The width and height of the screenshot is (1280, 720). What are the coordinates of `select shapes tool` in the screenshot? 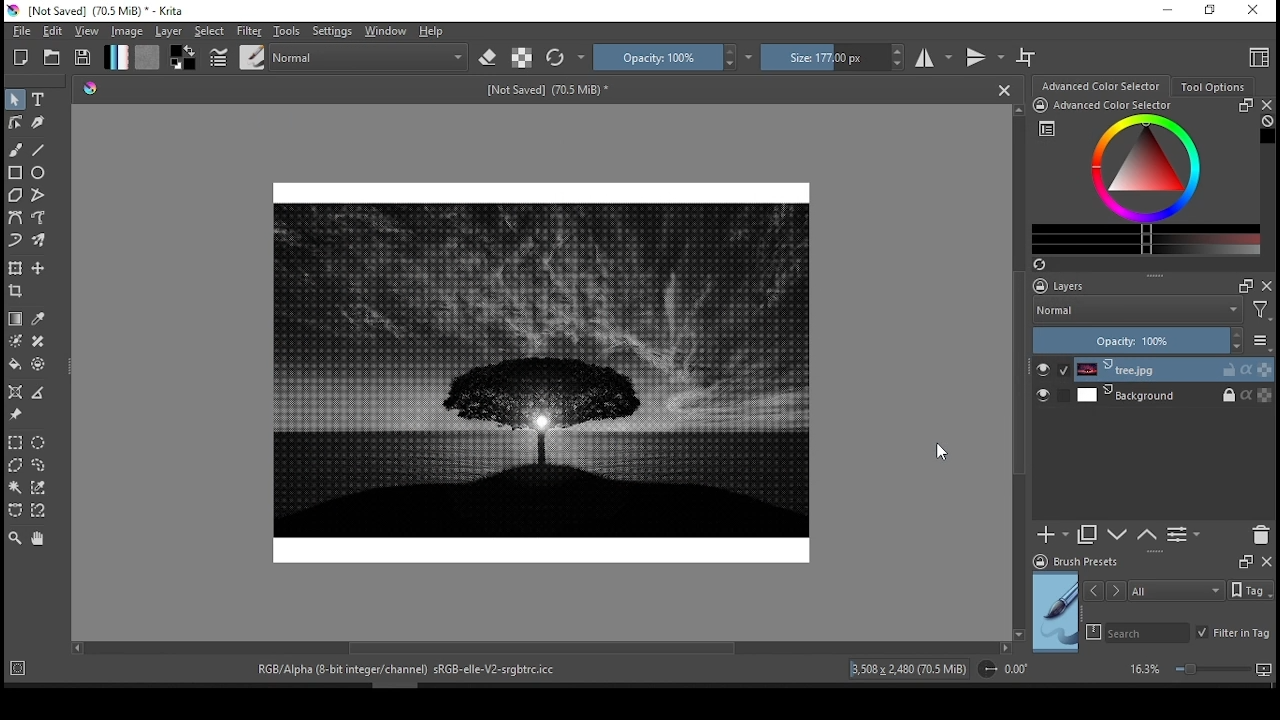 It's located at (15, 100).